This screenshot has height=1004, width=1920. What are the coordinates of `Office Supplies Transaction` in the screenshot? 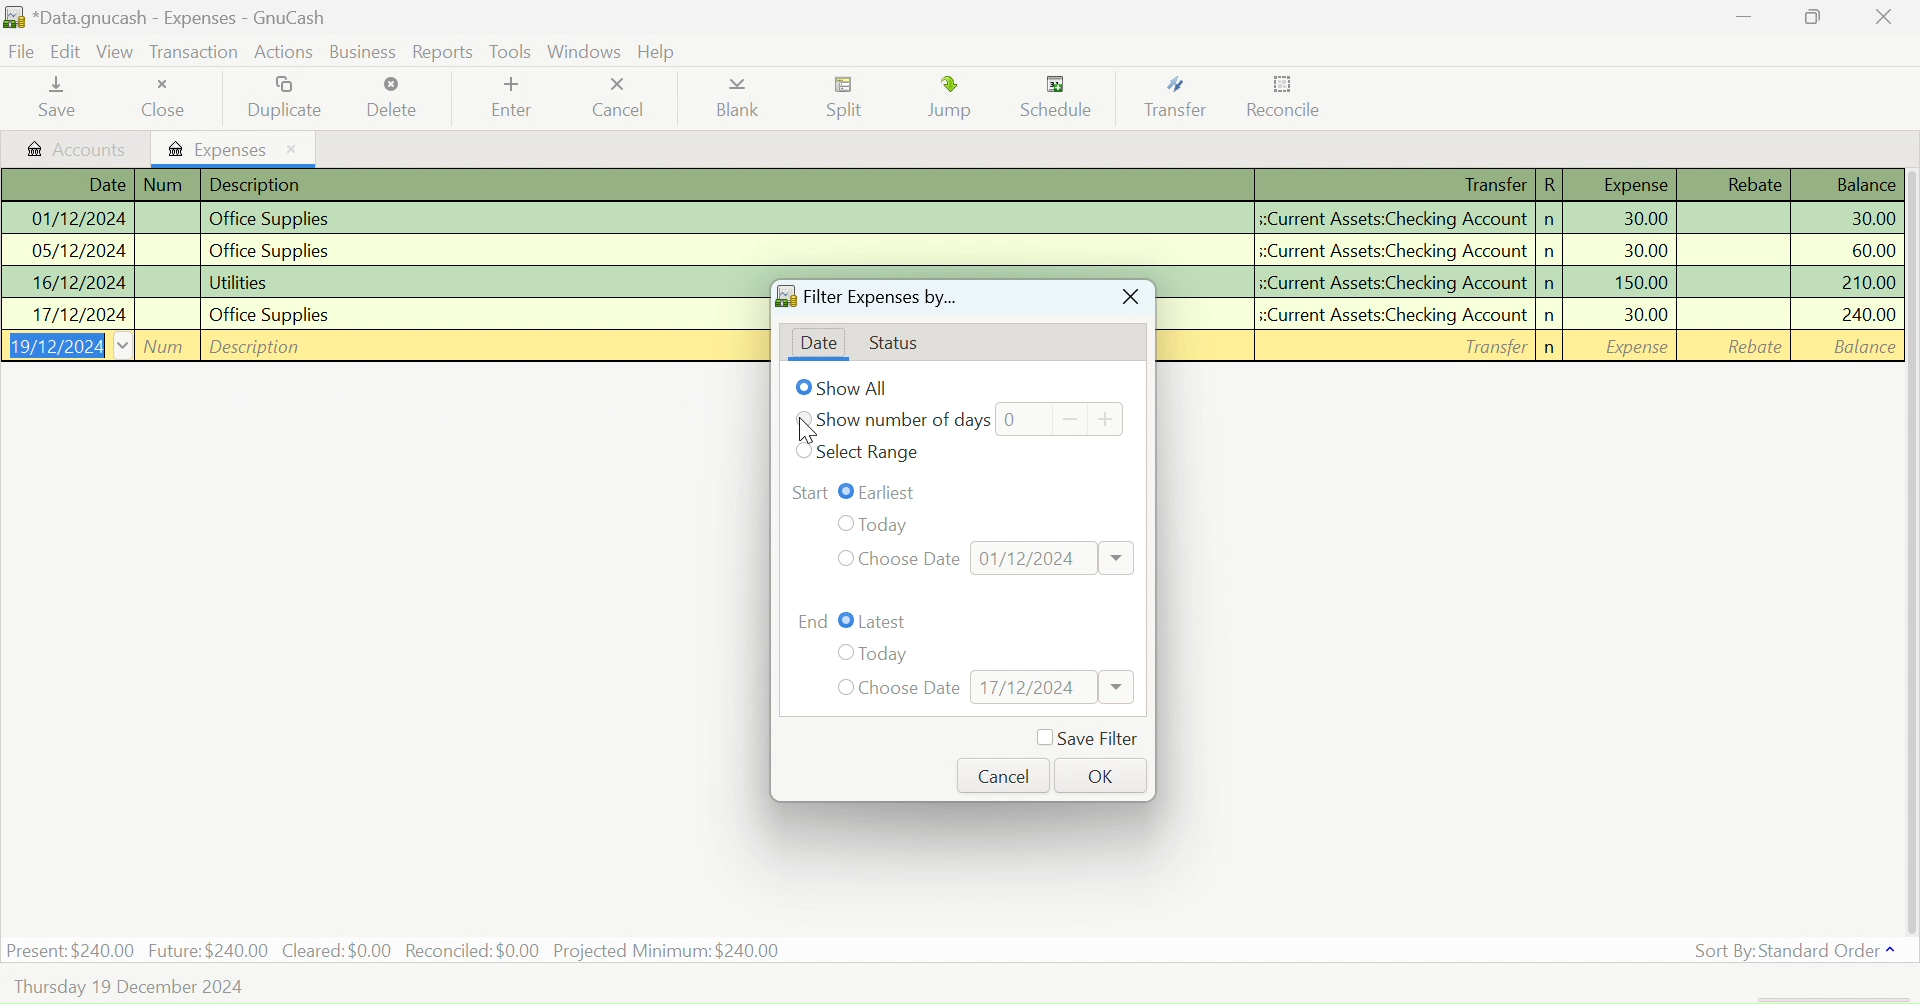 It's located at (948, 219).